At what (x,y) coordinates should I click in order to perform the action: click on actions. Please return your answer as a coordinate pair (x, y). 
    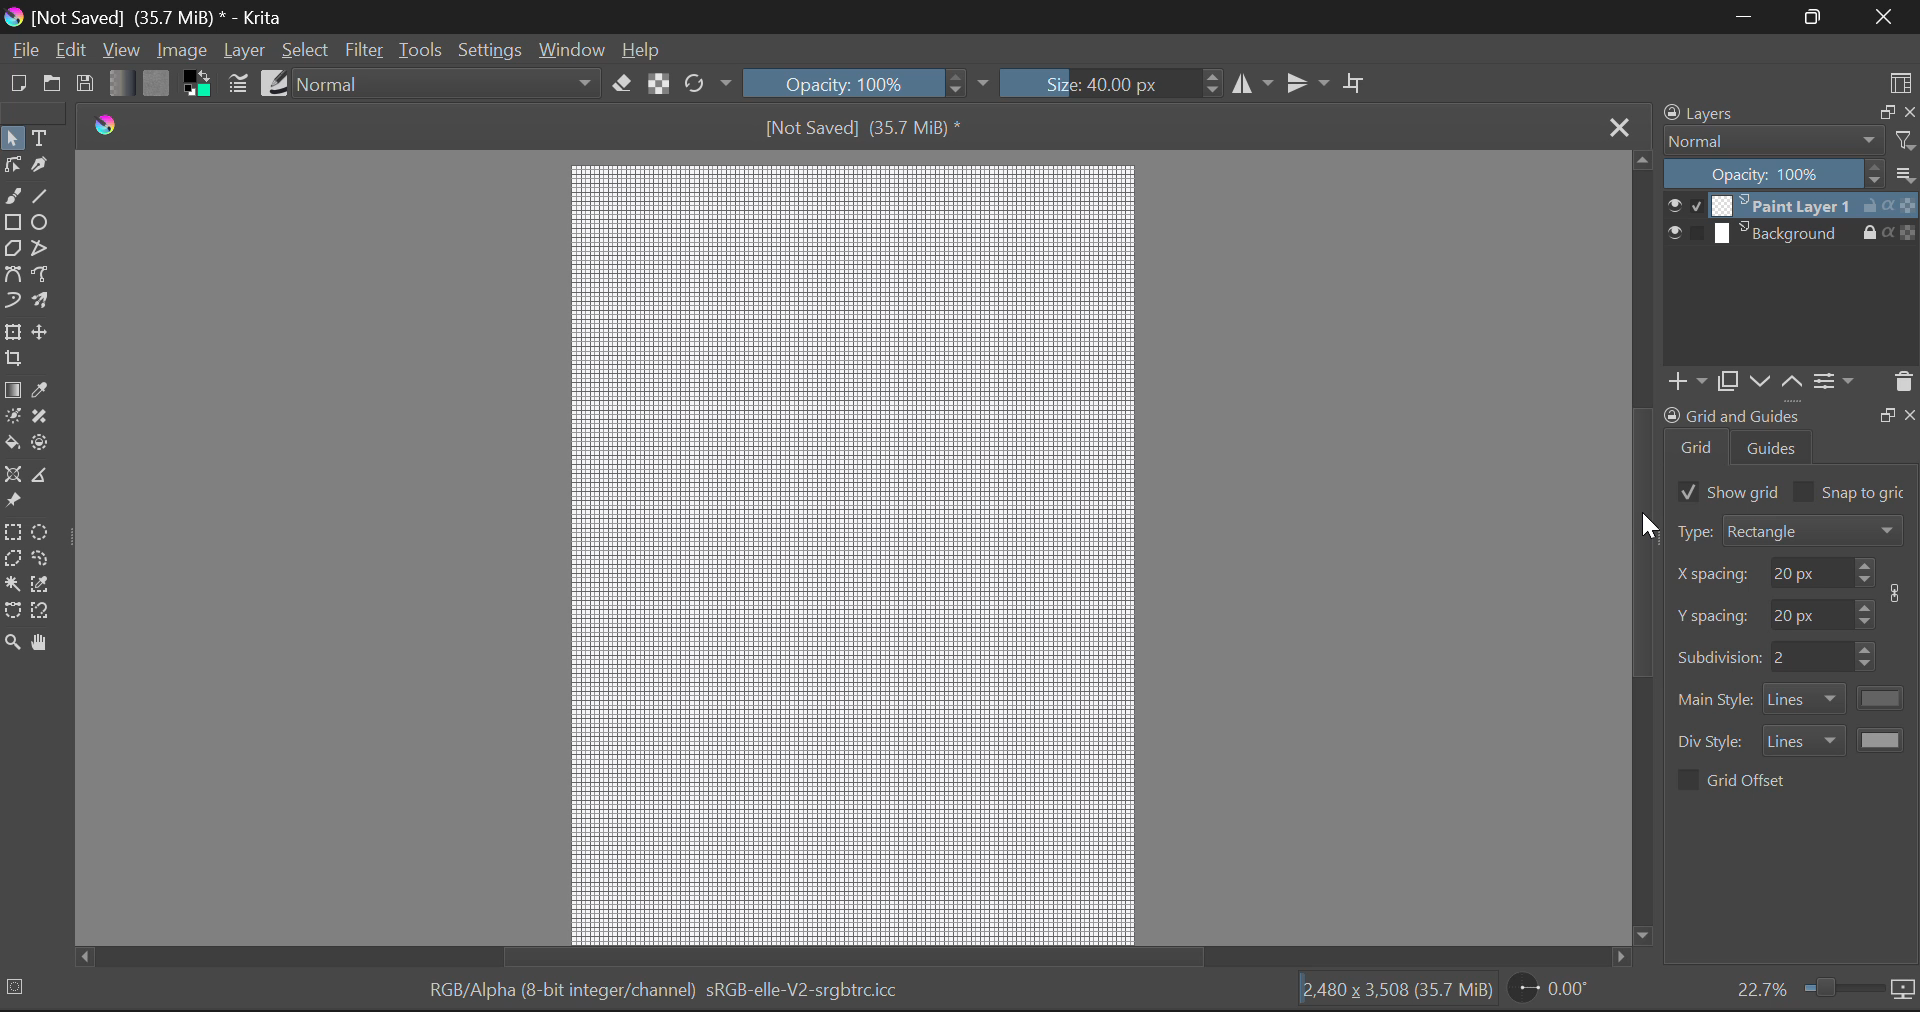
    Looking at the image, I should click on (1889, 205).